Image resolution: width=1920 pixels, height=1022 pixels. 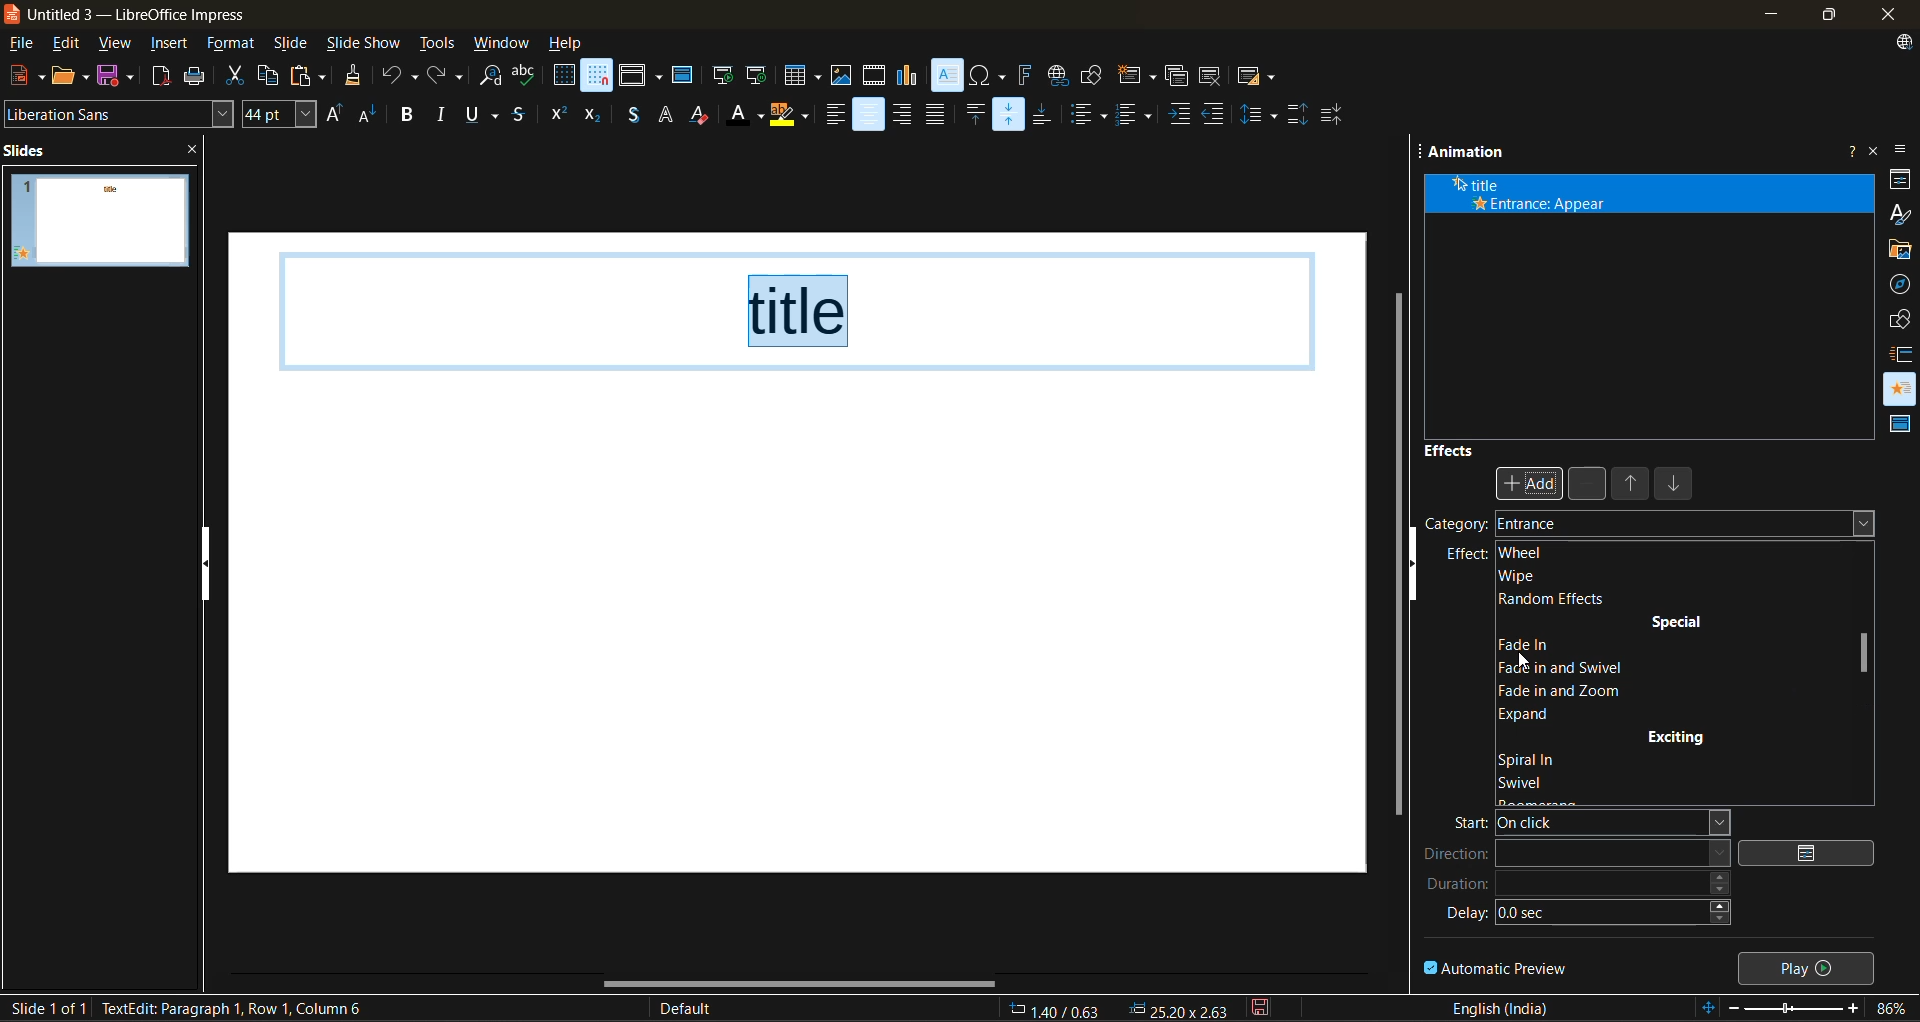 What do you see at coordinates (1218, 112) in the screenshot?
I see `decrease indent` at bounding box center [1218, 112].